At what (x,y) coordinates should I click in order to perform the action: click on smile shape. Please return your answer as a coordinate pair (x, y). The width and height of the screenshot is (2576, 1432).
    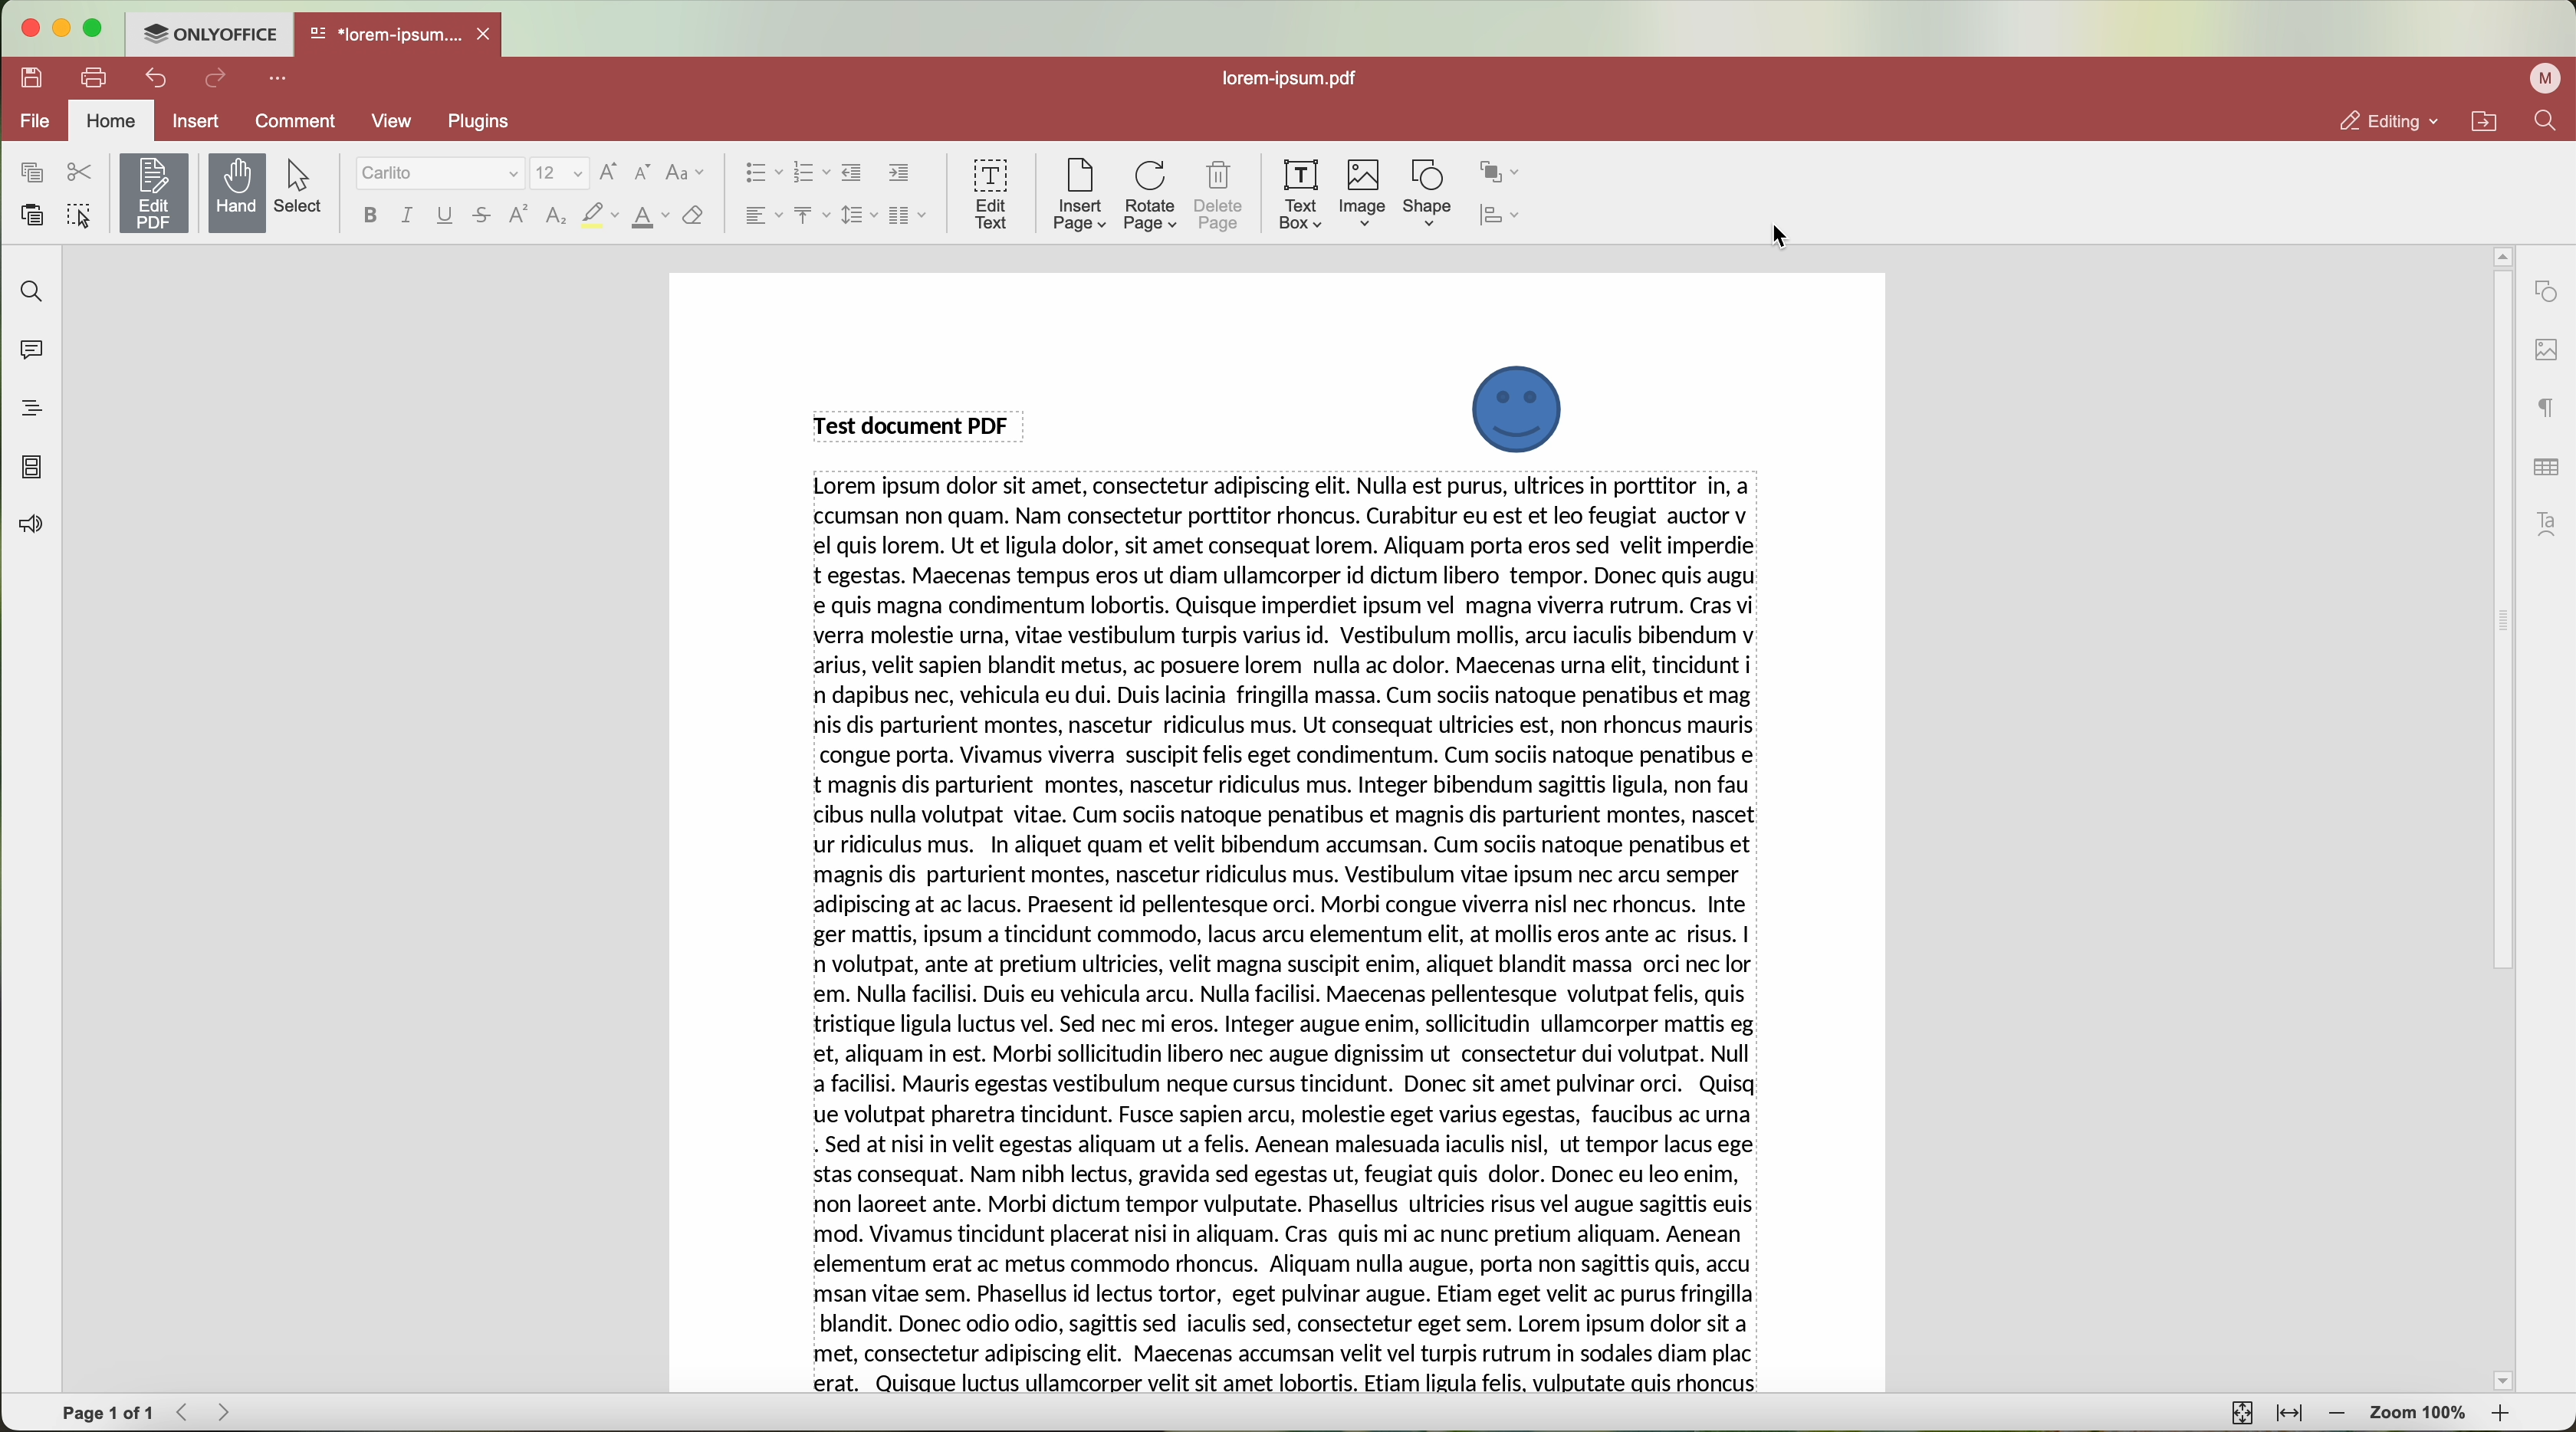
    Looking at the image, I should click on (1516, 408).